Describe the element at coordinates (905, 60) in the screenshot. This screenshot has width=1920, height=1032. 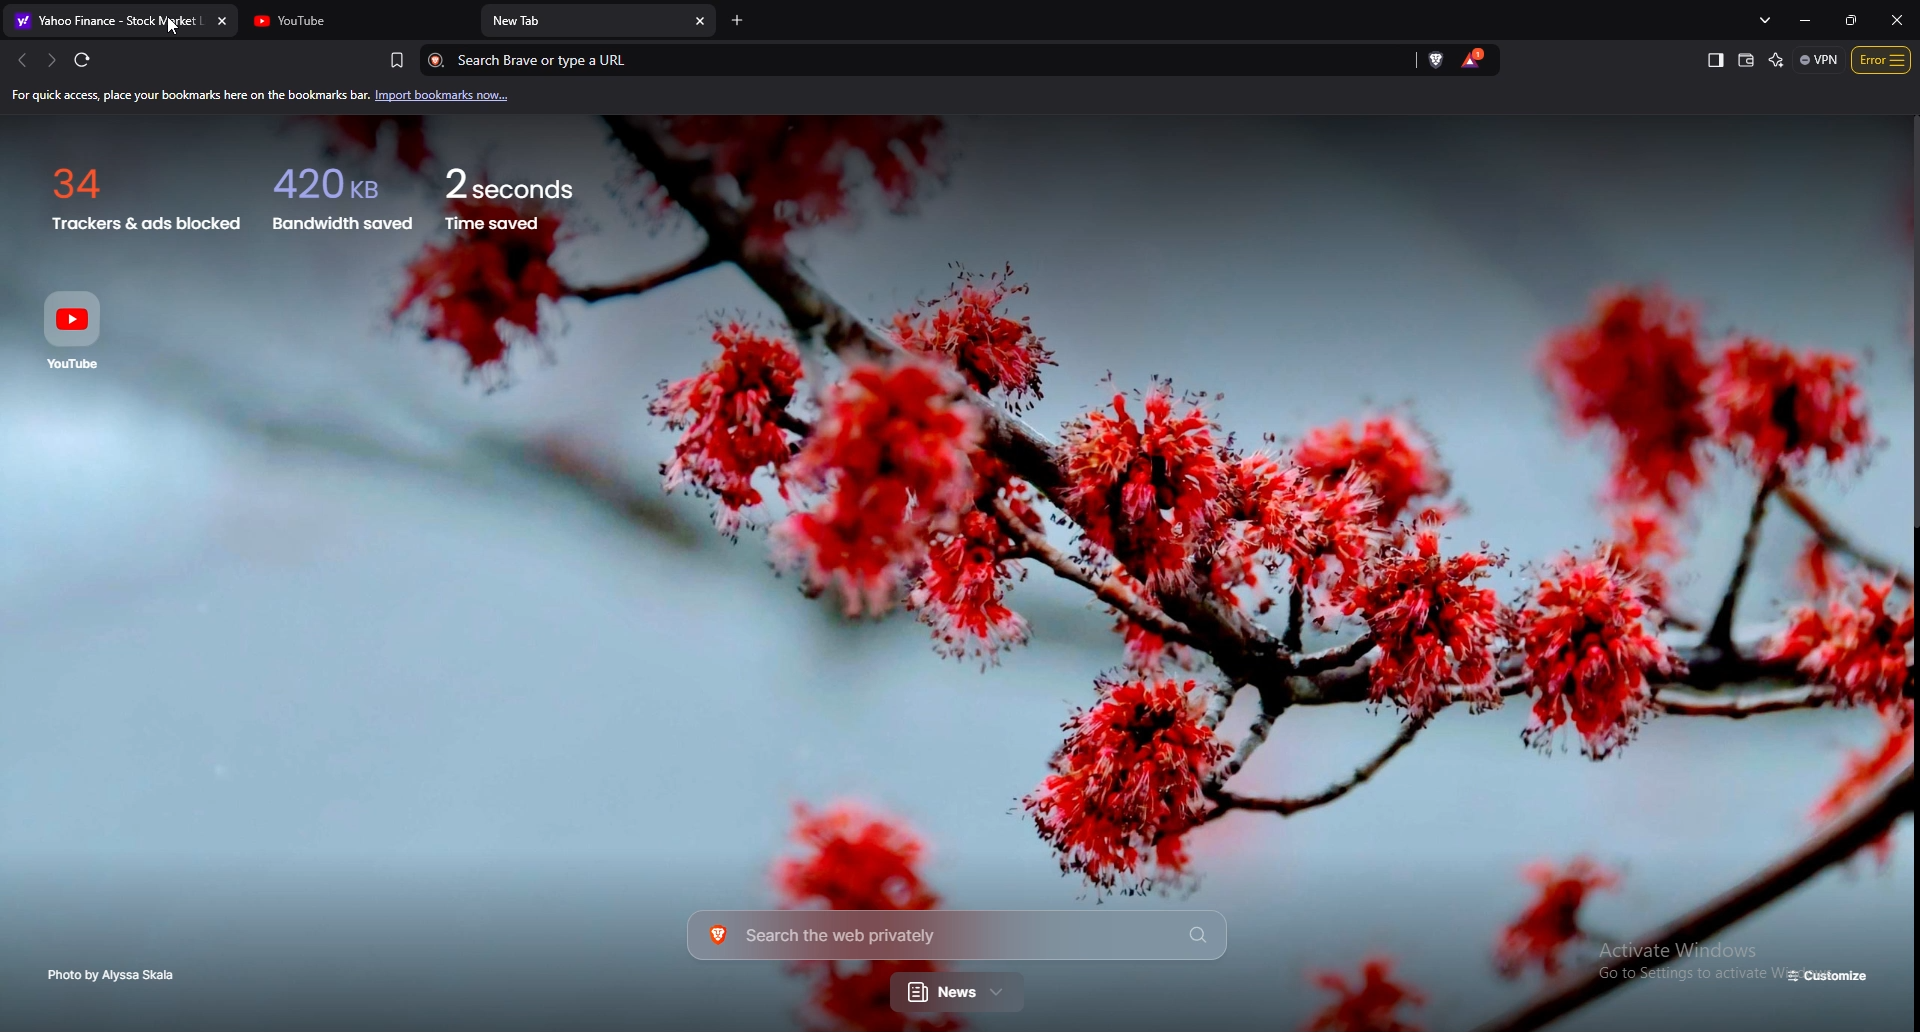
I see `Search Brave or type a URL` at that location.